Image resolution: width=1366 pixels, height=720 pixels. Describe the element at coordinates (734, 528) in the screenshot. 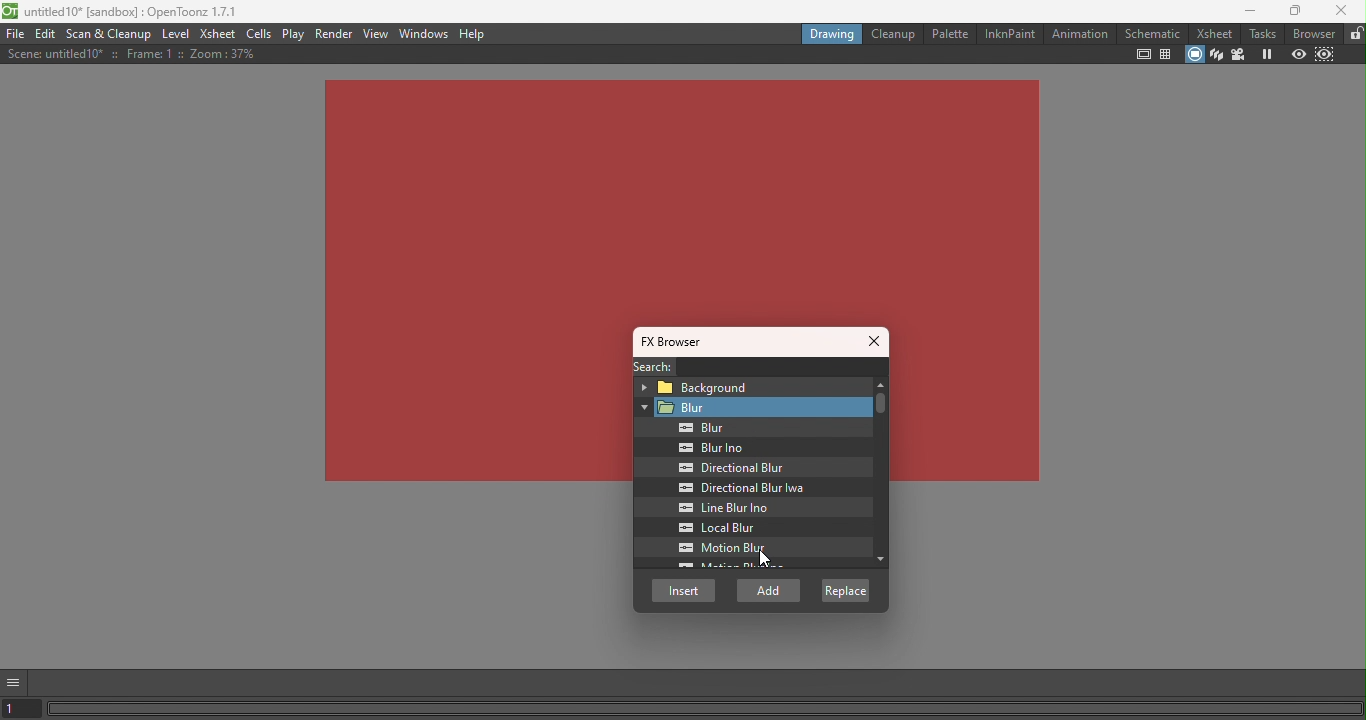

I see `Local blur` at that location.